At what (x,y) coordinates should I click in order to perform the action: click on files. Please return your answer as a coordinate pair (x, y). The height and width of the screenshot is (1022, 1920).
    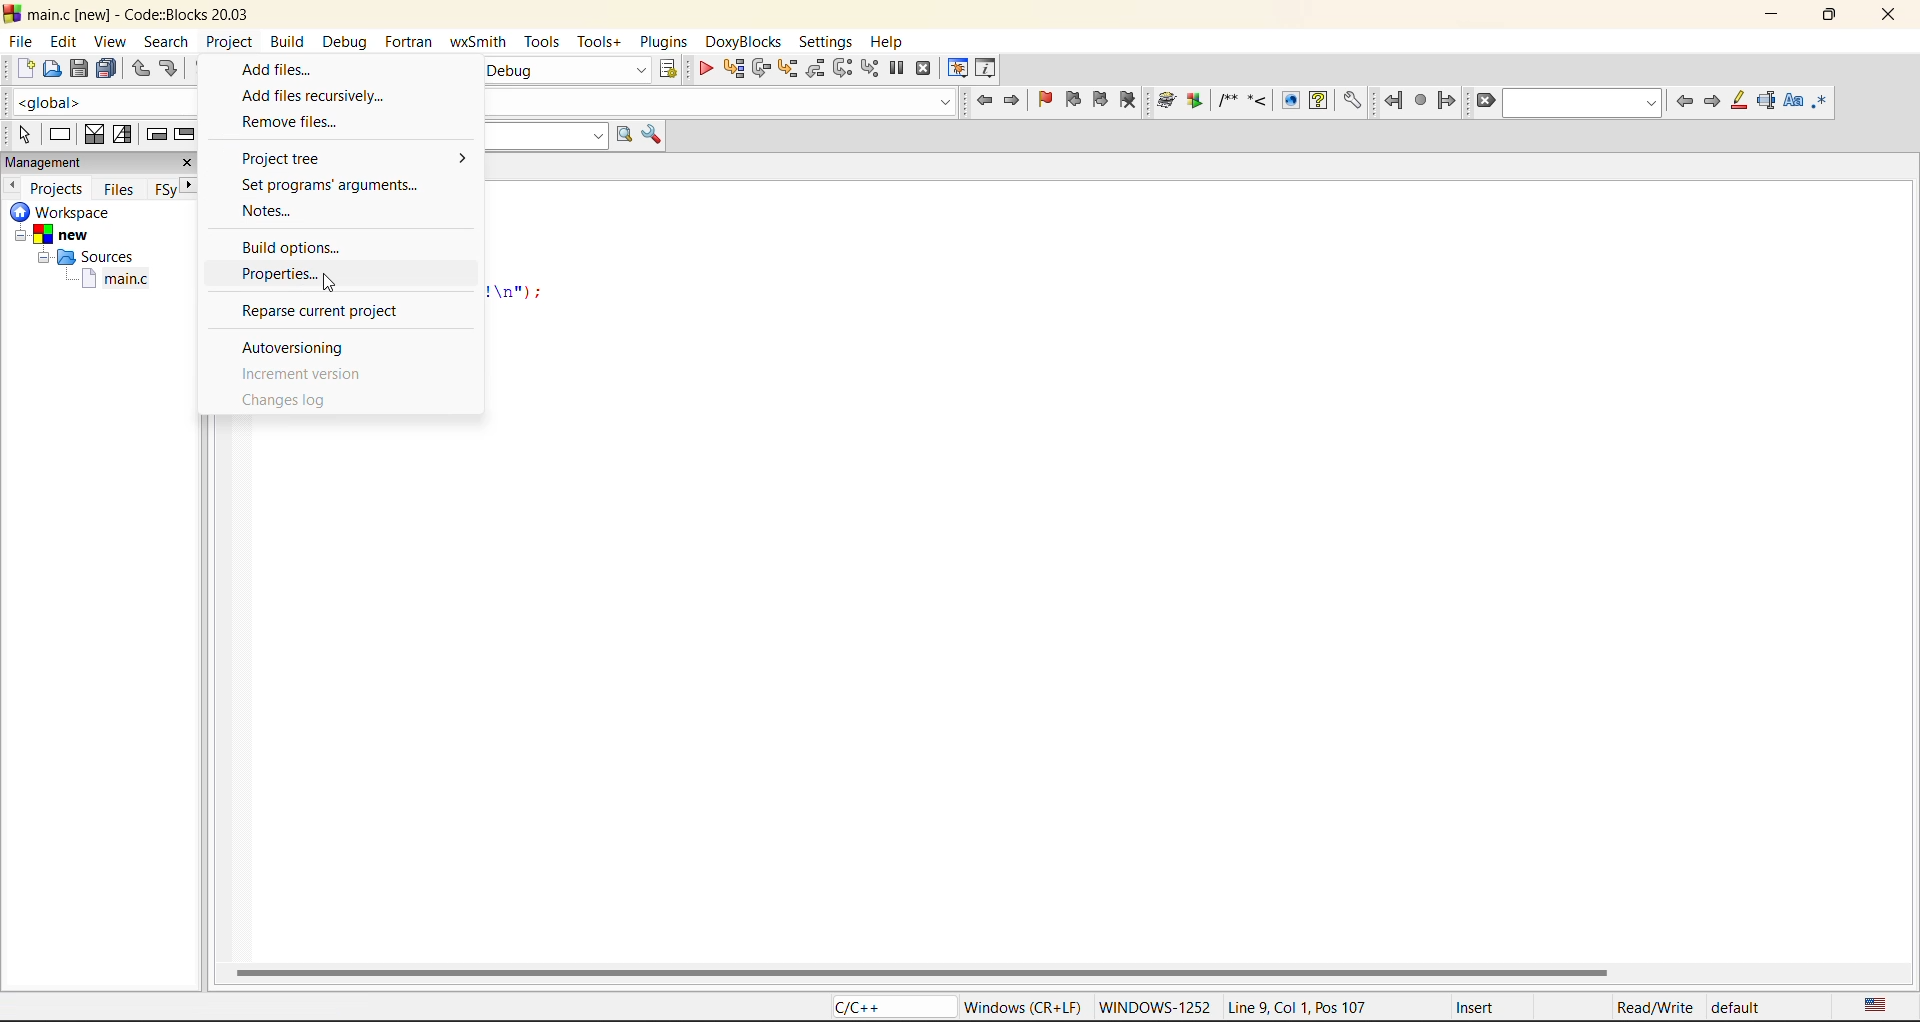
    Looking at the image, I should click on (120, 190).